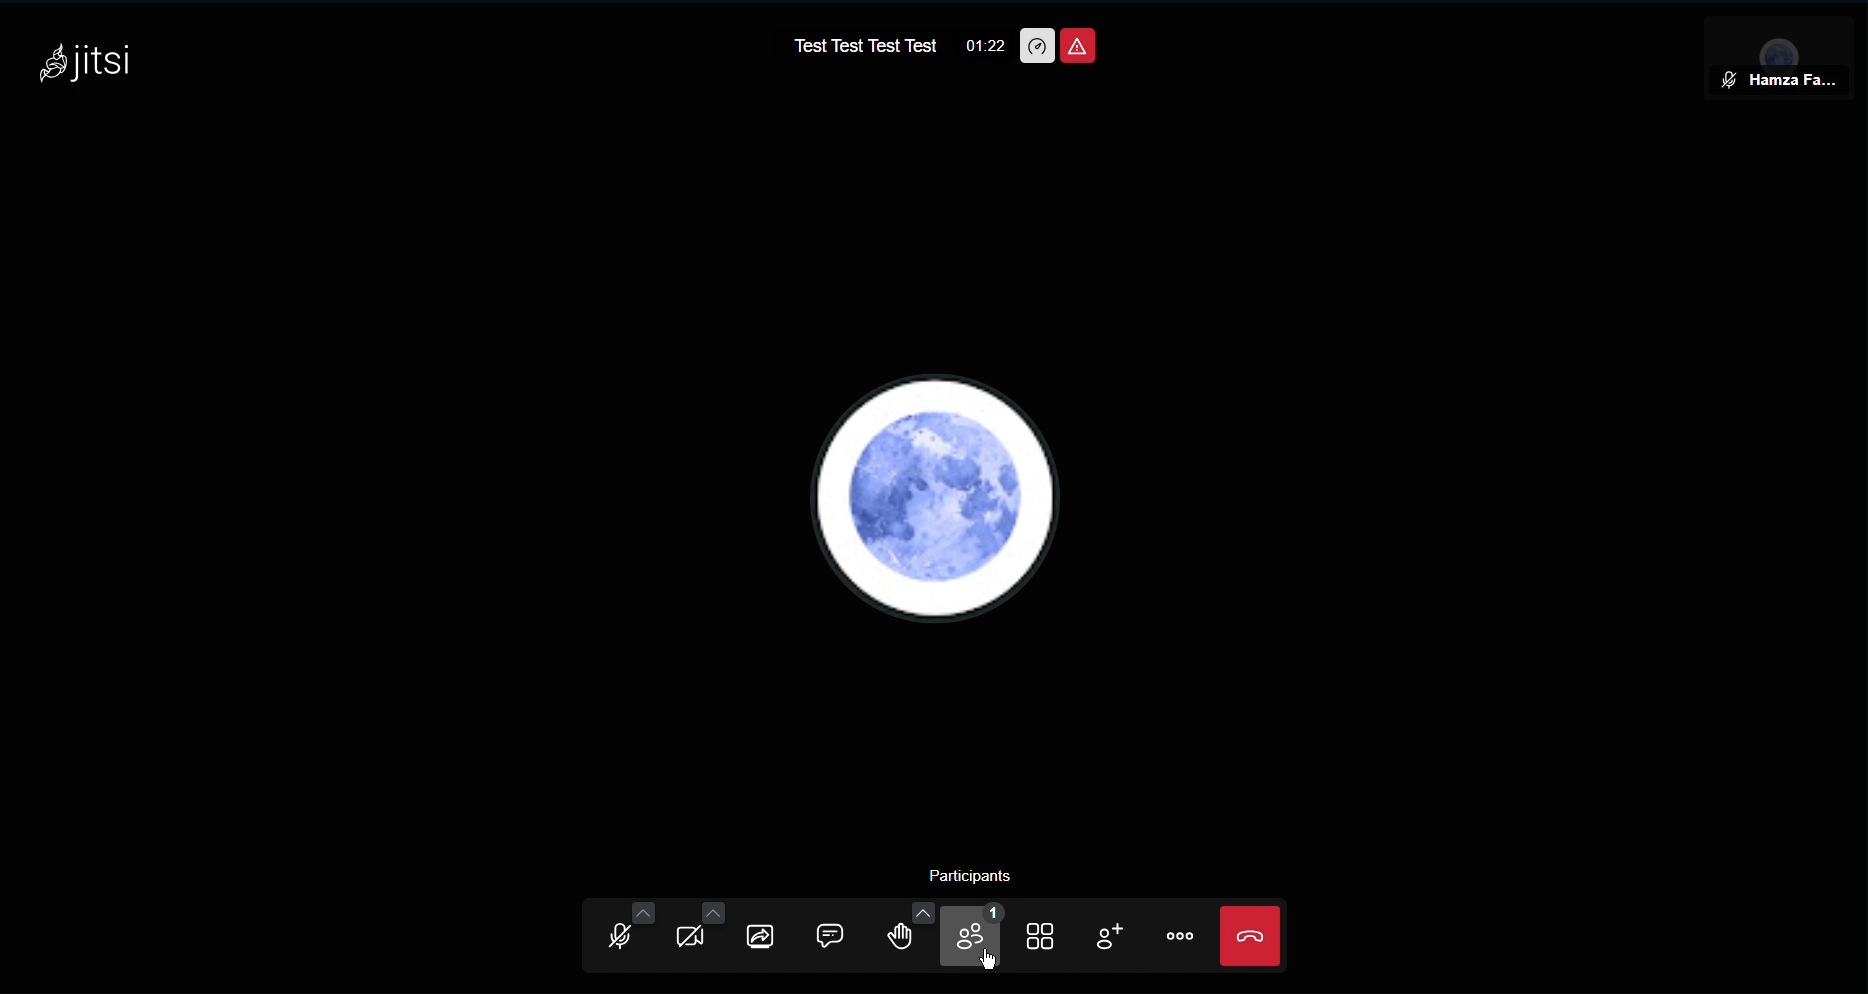 Image resolution: width=1868 pixels, height=994 pixels. What do you see at coordinates (688, 934) in the screenshot?
I see `Video` at bounding box center [688, 934].